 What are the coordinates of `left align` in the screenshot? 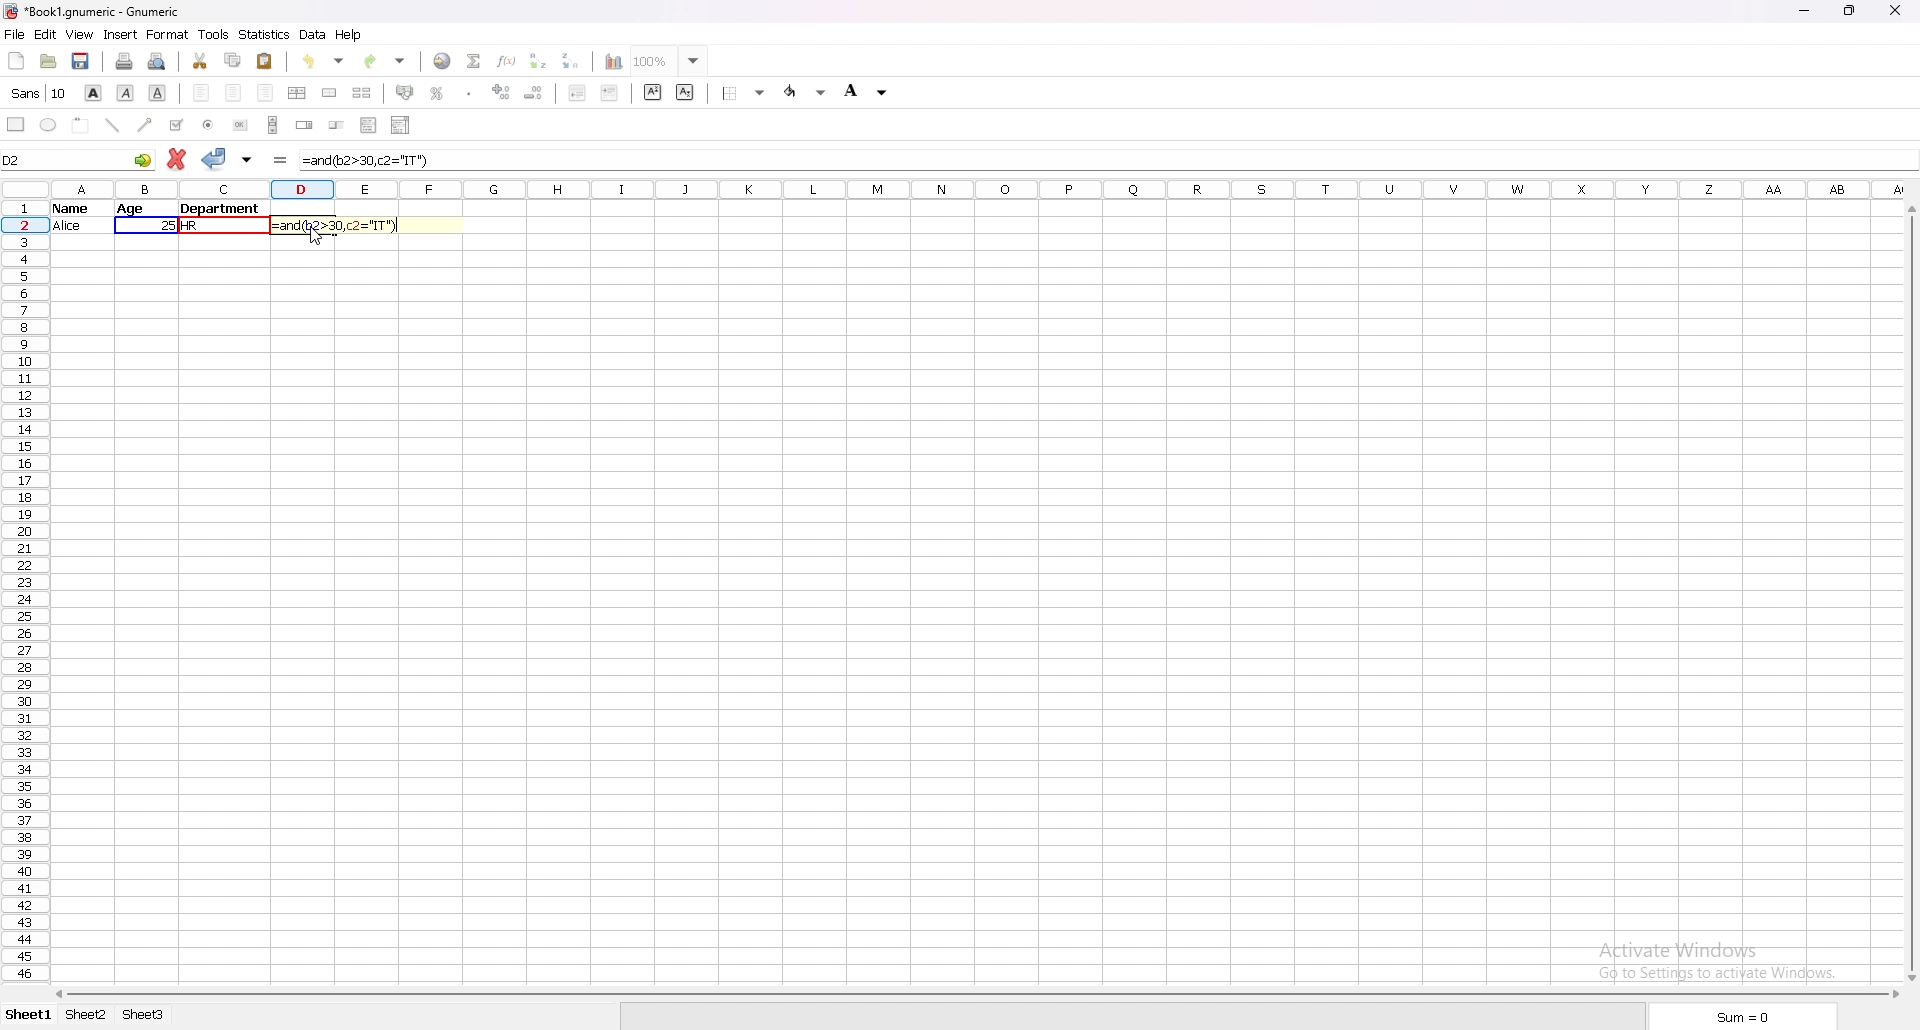 It's located at (201, 93).